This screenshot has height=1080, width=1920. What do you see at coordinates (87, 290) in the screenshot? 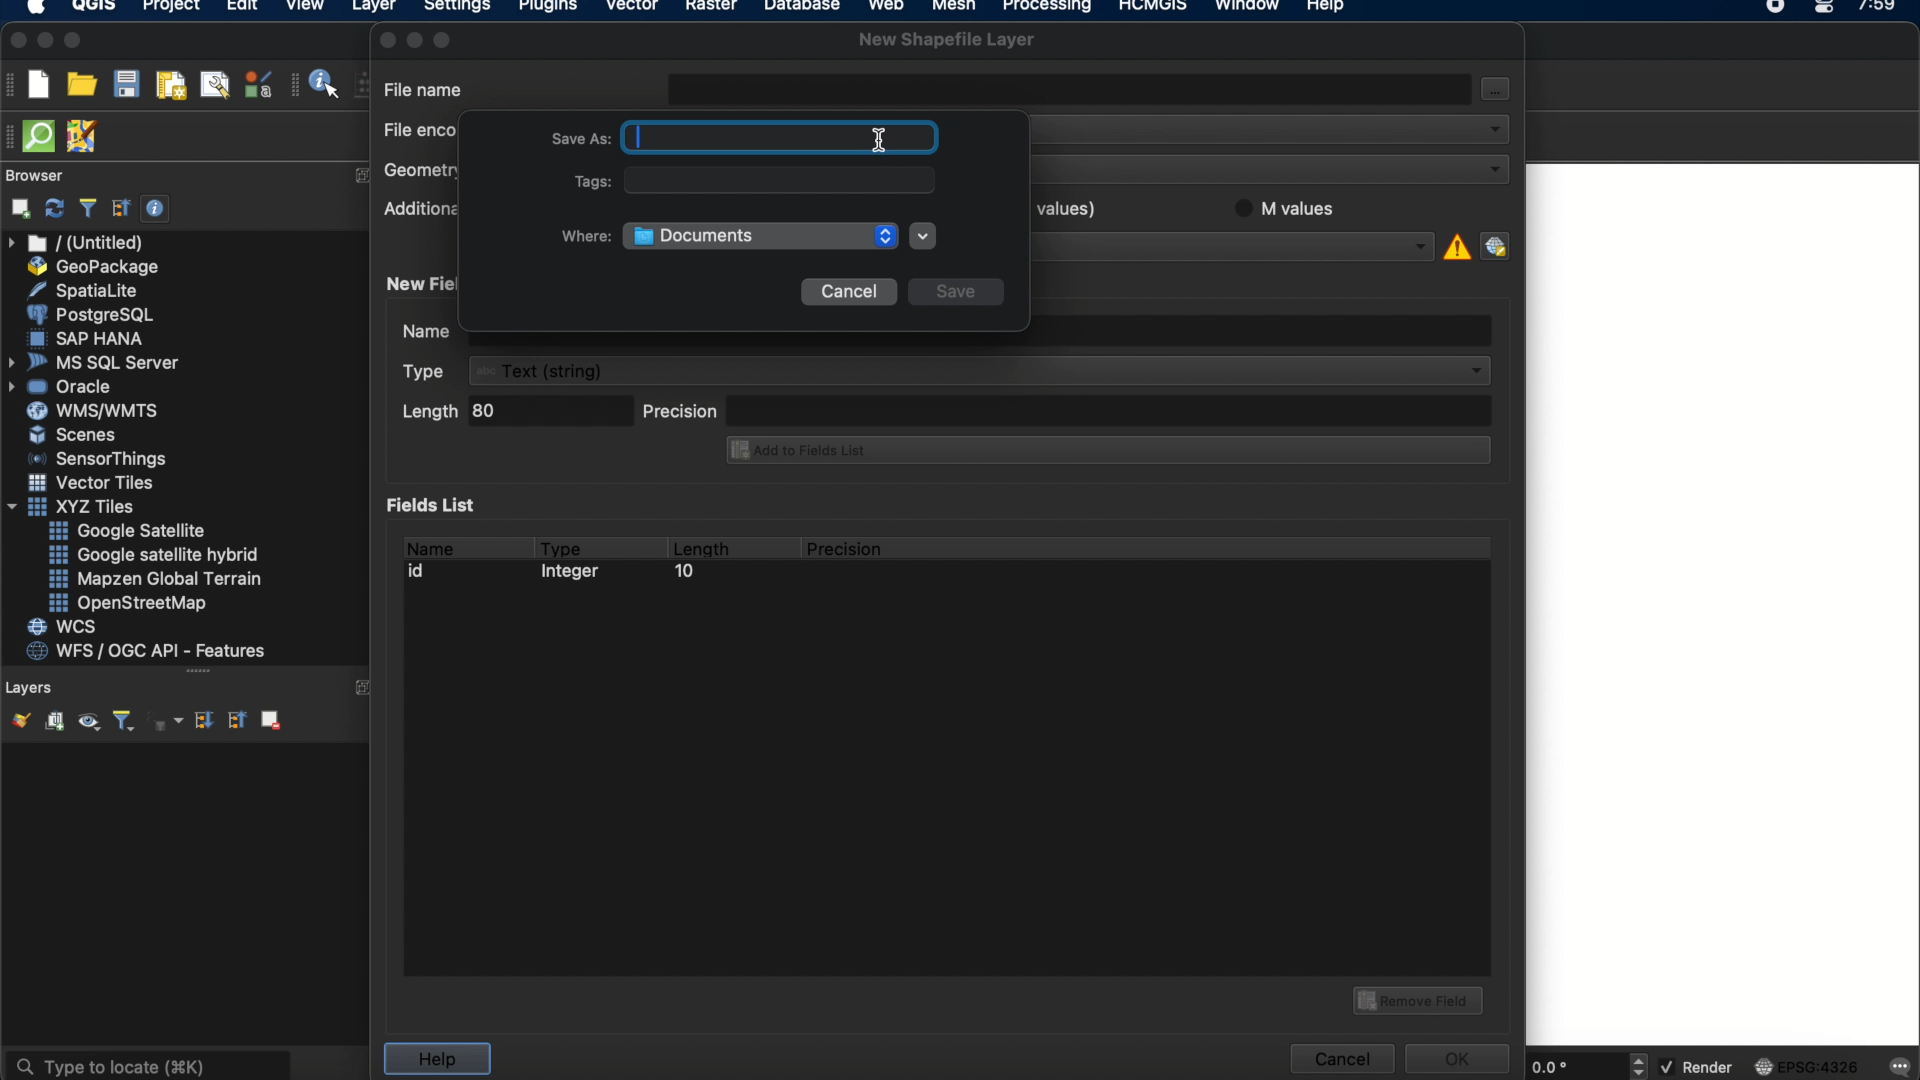
I see `spatiallite` at bounding box center [87, 290].